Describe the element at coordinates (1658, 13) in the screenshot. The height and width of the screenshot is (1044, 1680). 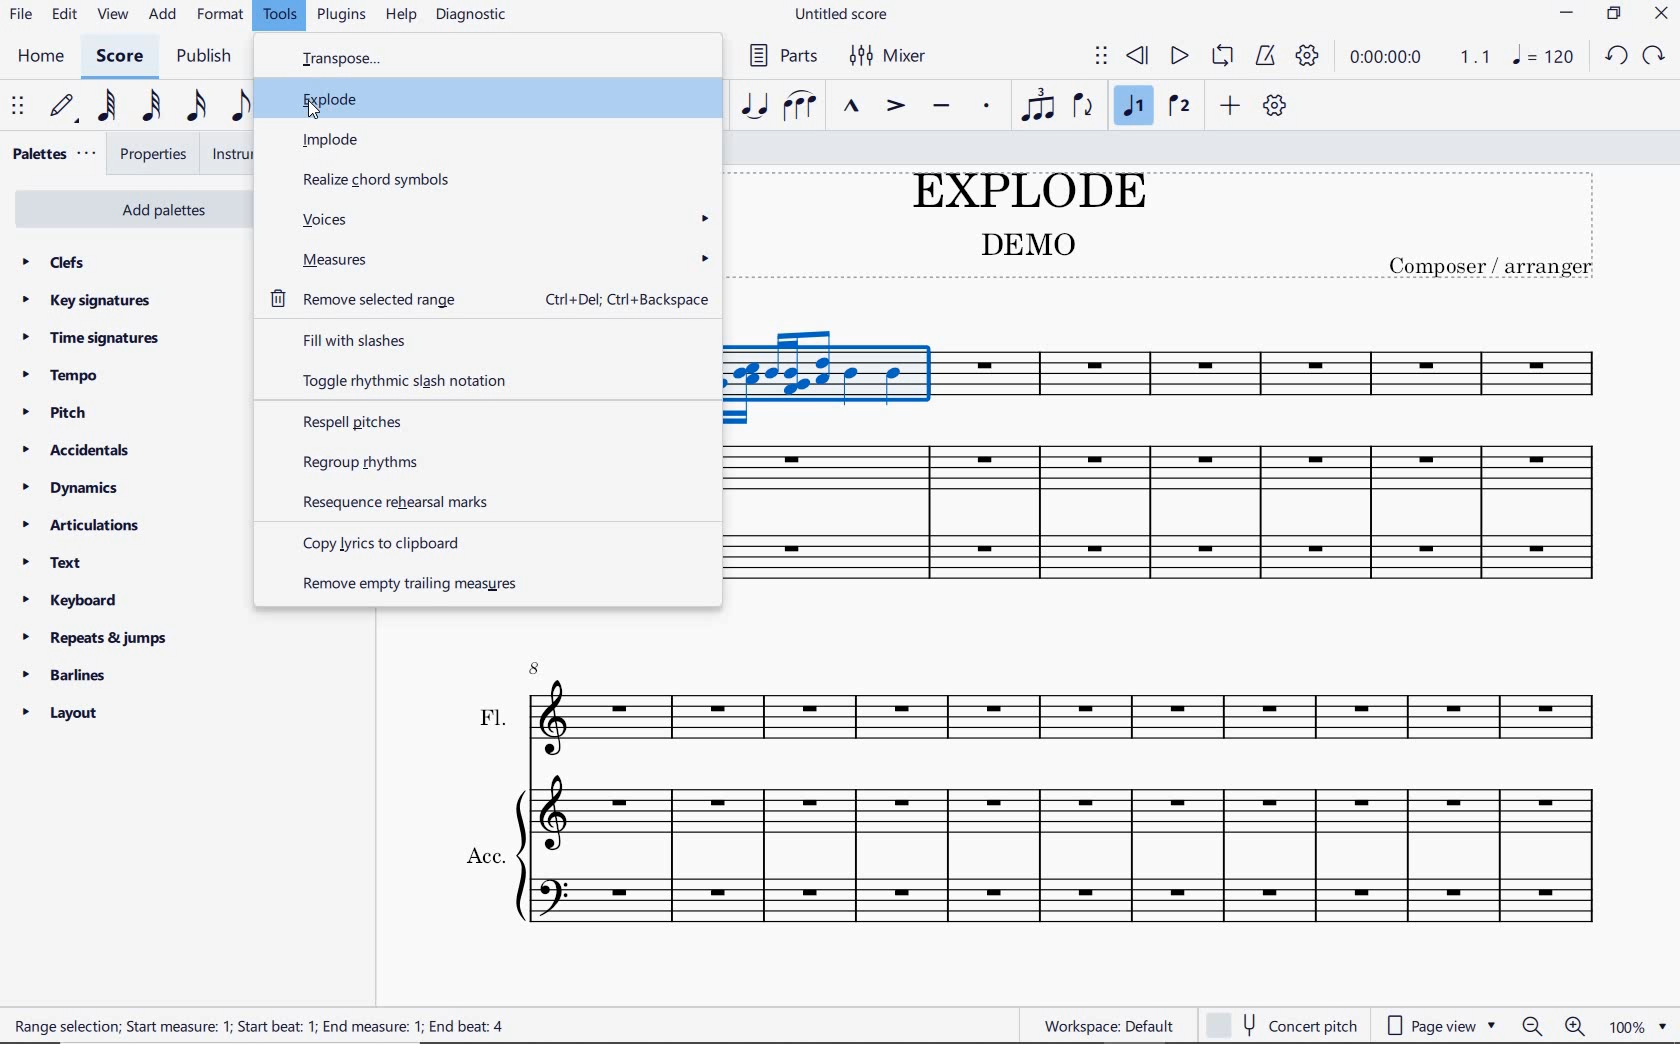
I see `close` at that location.